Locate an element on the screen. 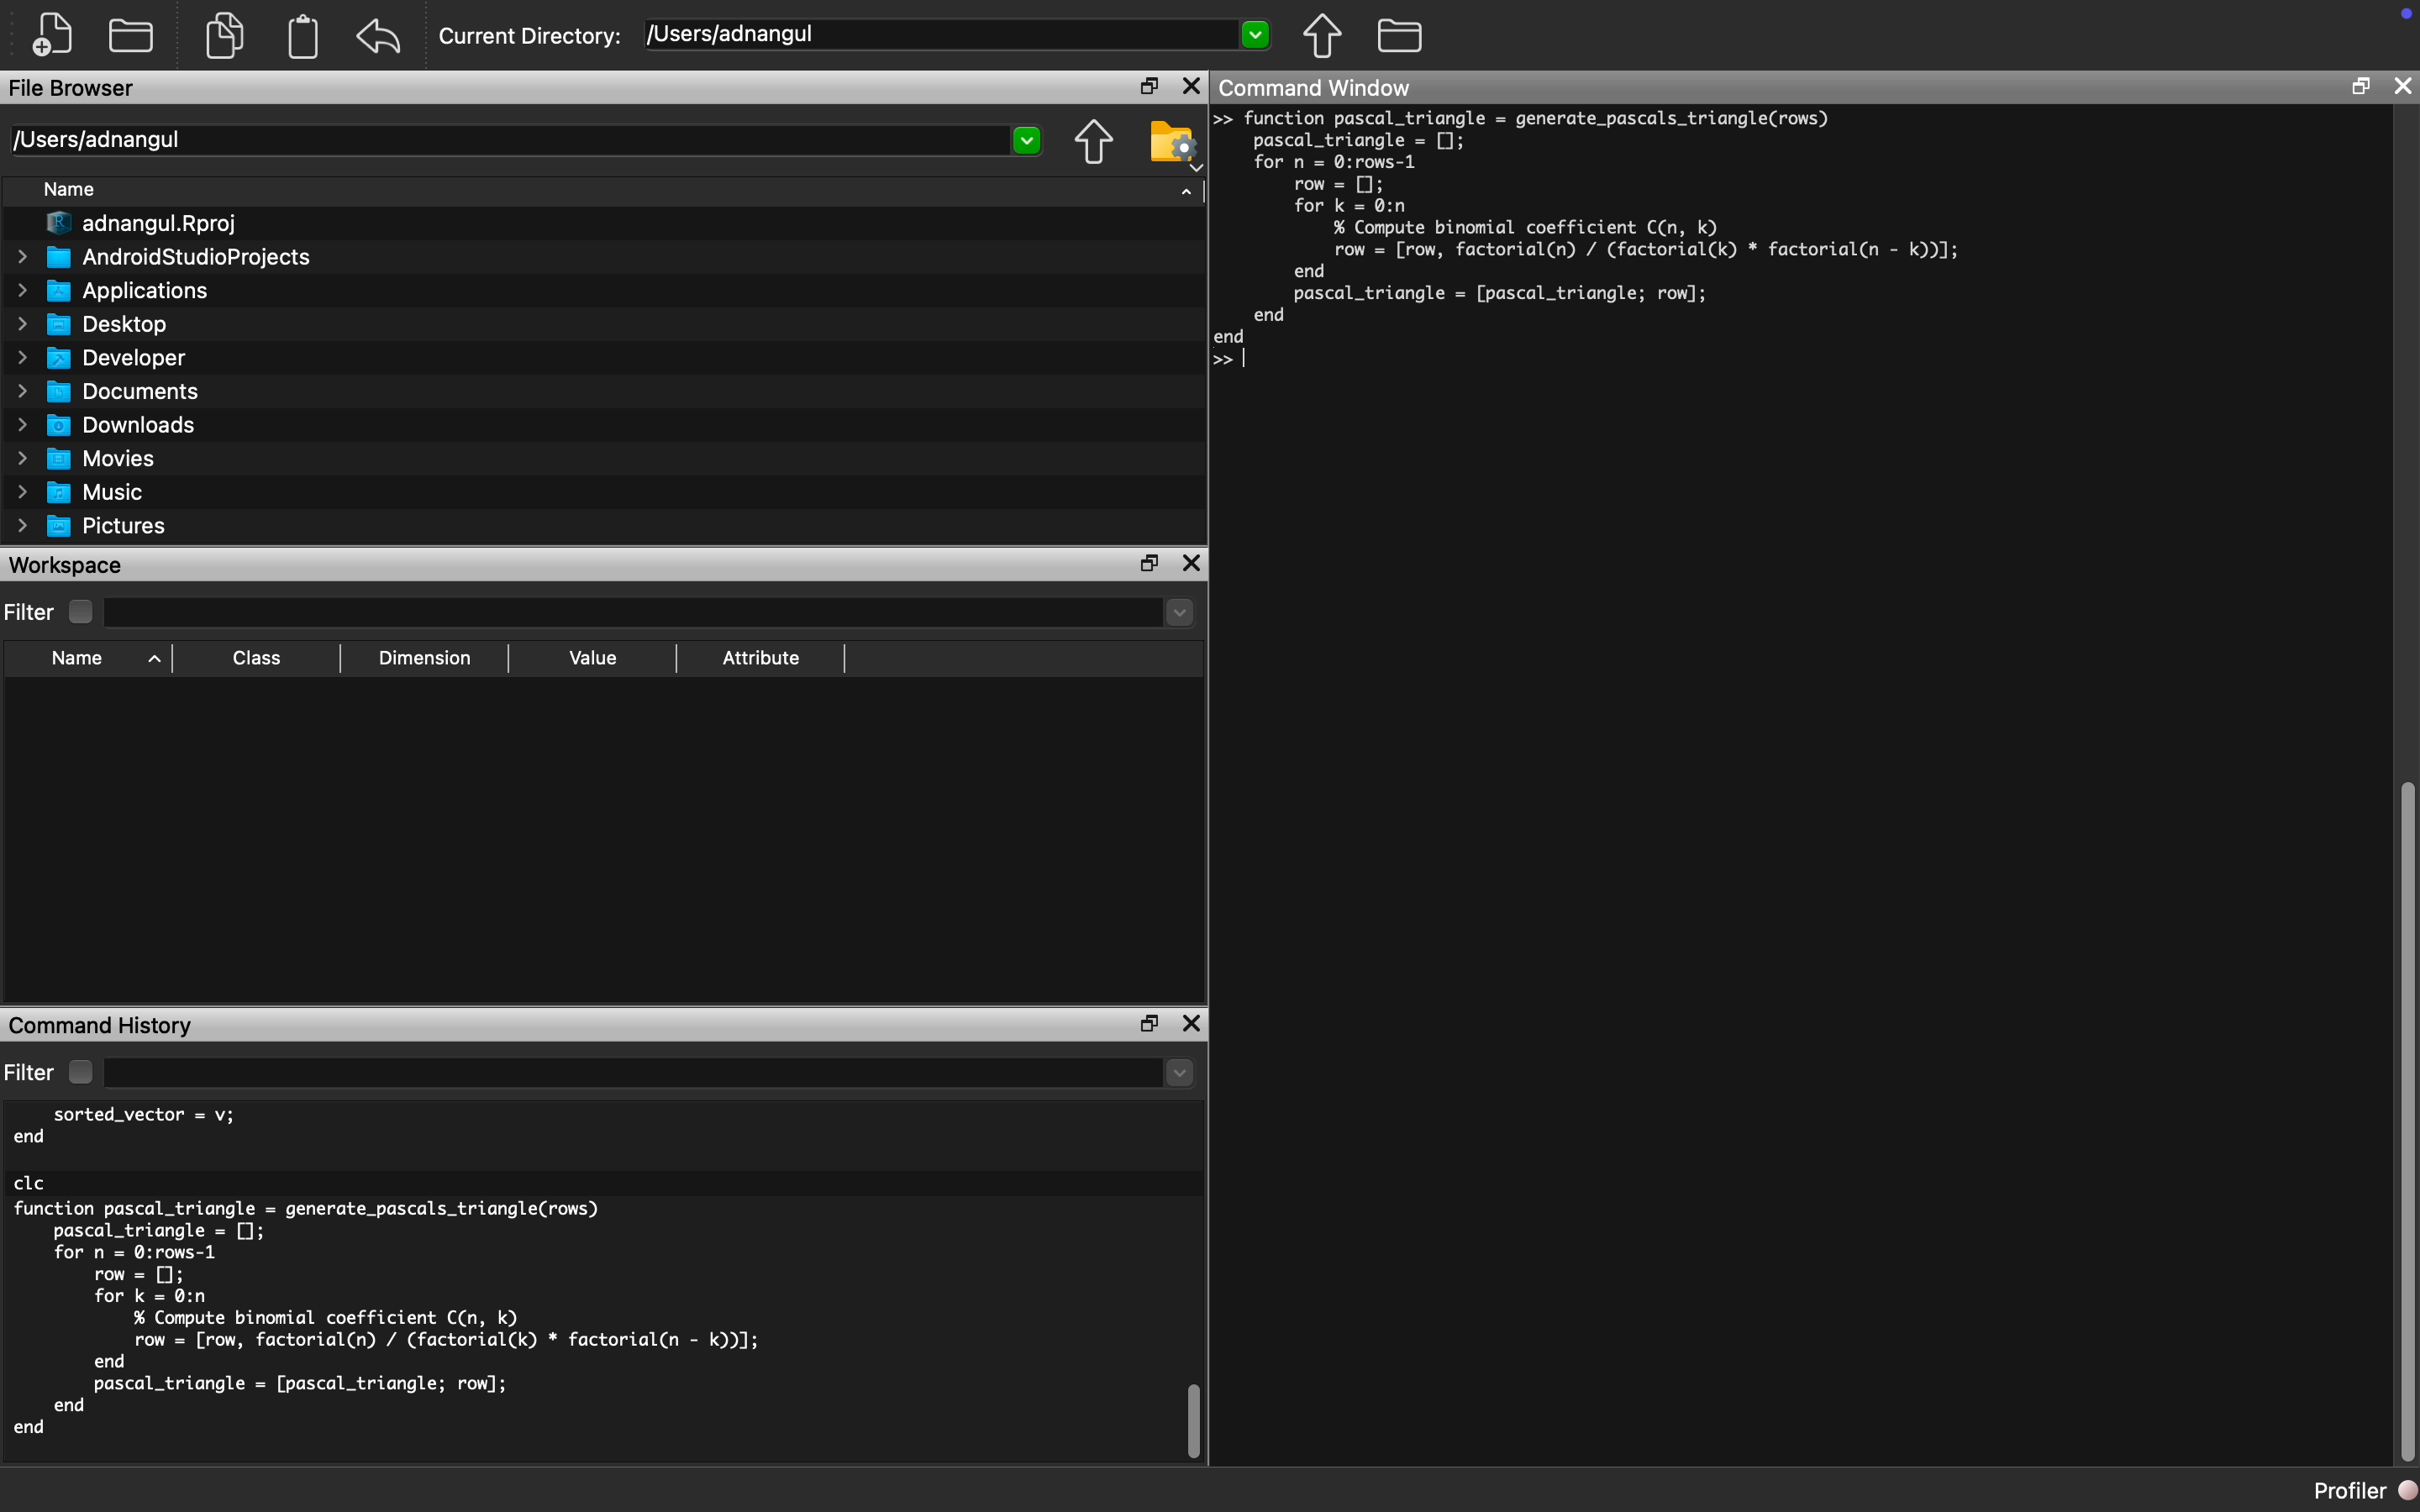 The height and width of the screenshot is (1512, 2420). Dimension is located at coordinates (422, 658).